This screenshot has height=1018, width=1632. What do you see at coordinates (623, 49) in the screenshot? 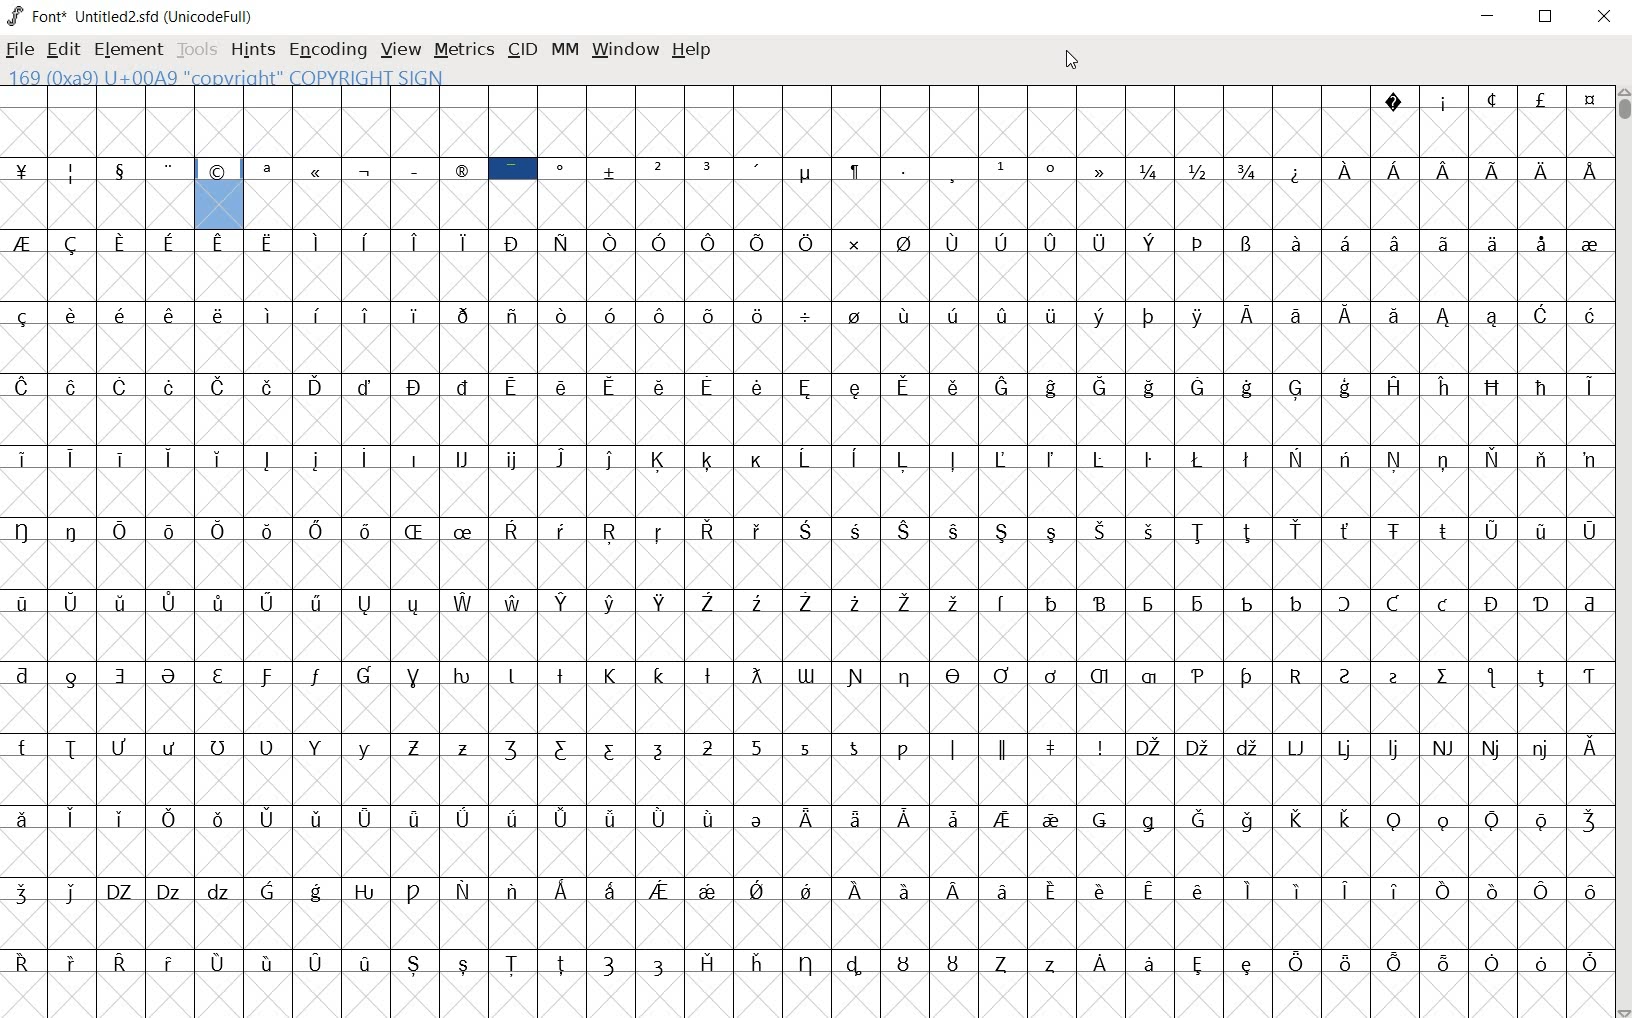
I see `window` at bounding box center [623, 49].